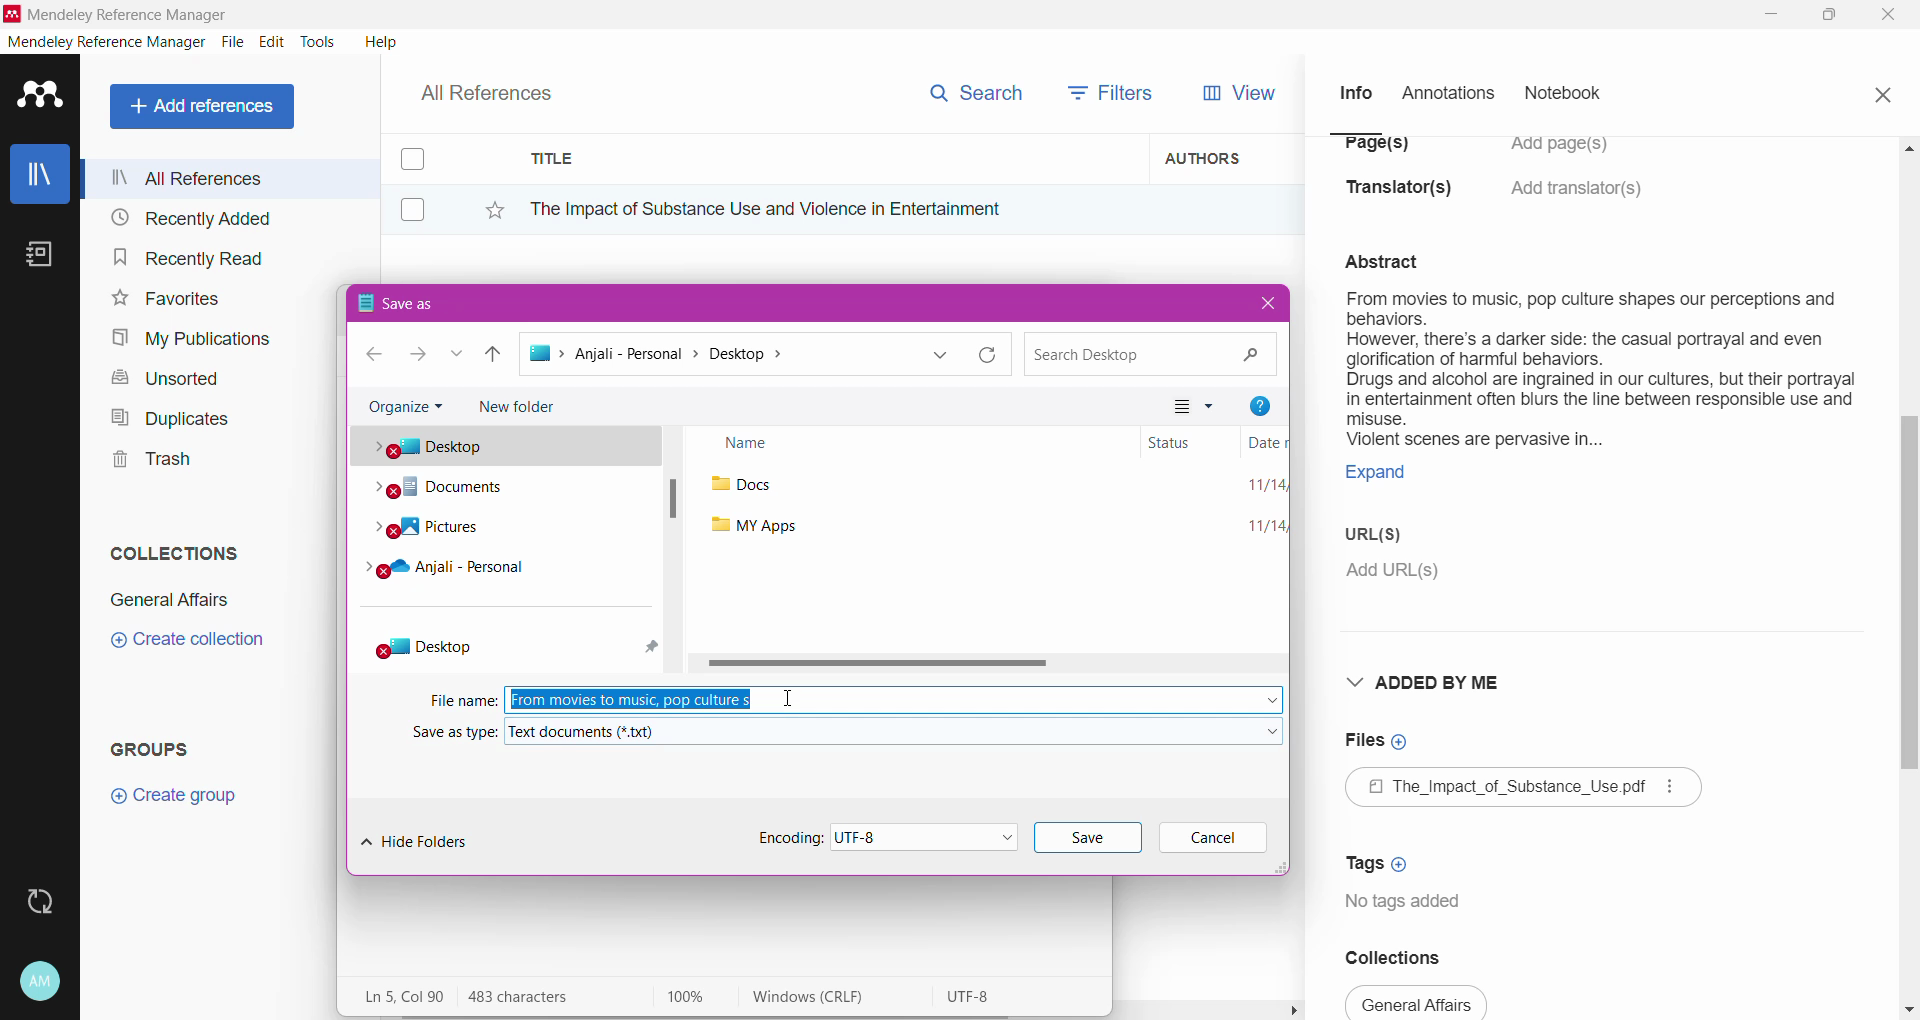  I want to click on Go one step back, so click(367, 355).